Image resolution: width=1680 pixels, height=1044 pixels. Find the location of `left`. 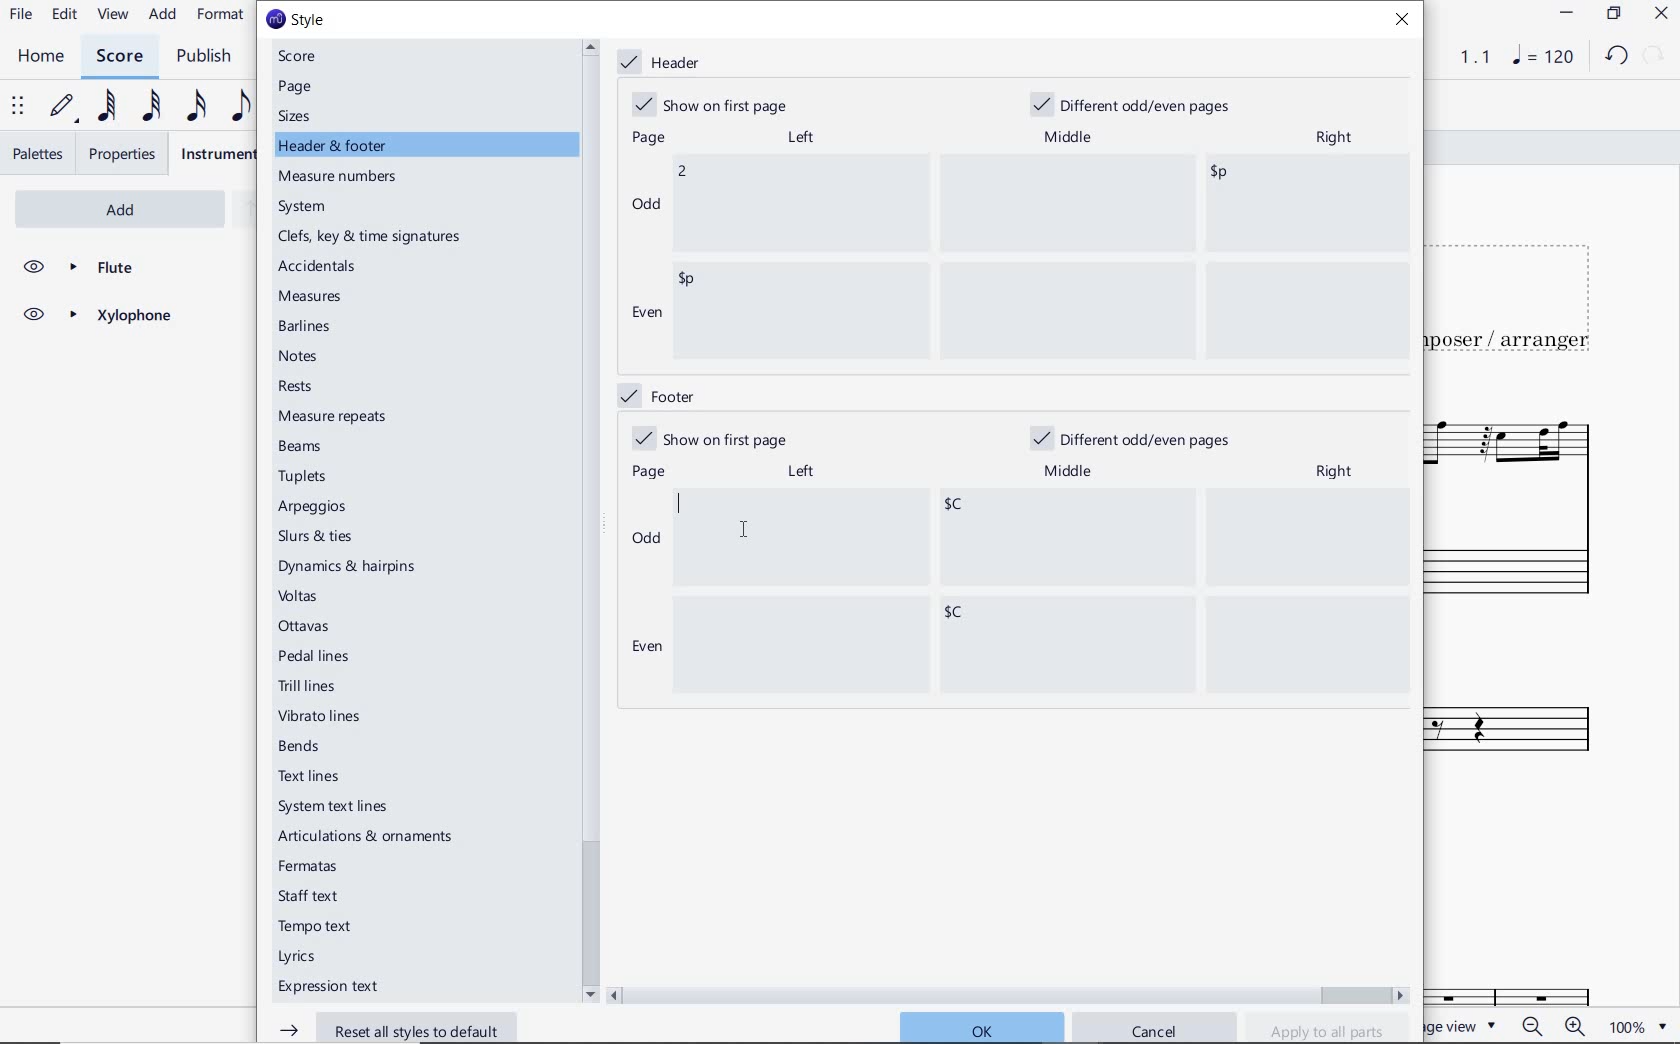

left is located at coordinates (799, 137).